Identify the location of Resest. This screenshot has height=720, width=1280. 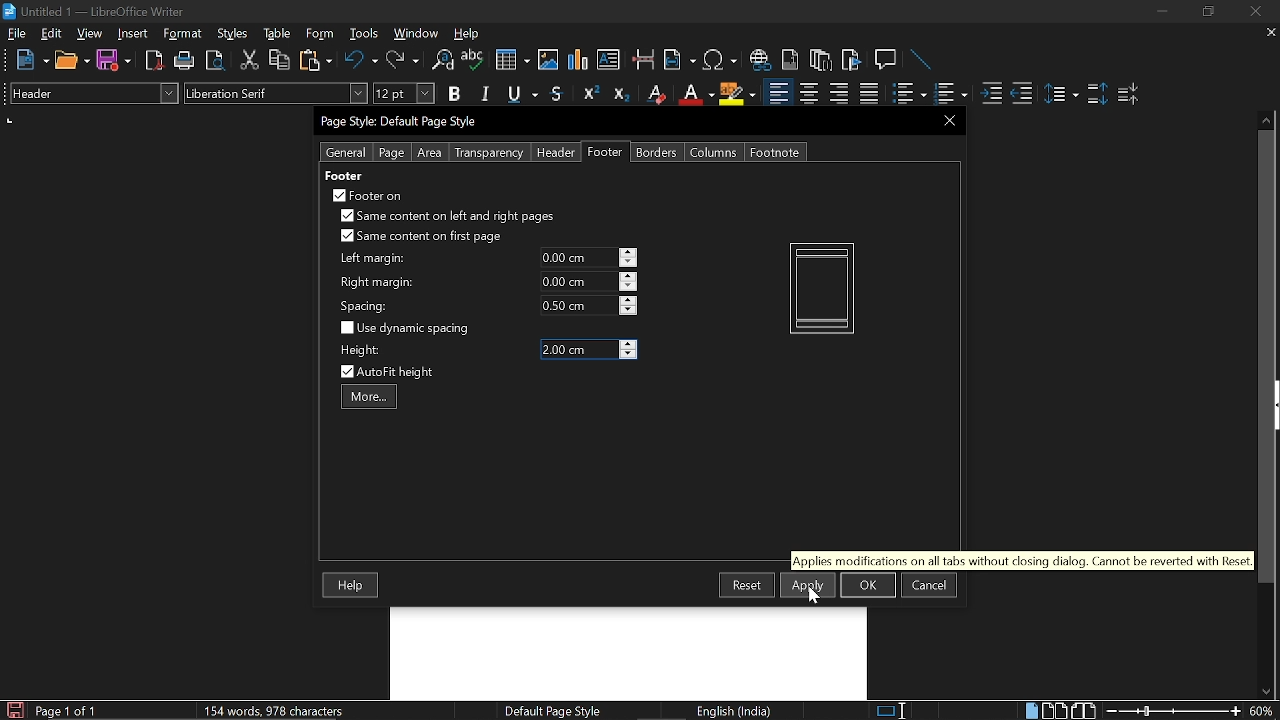
(747, 584).